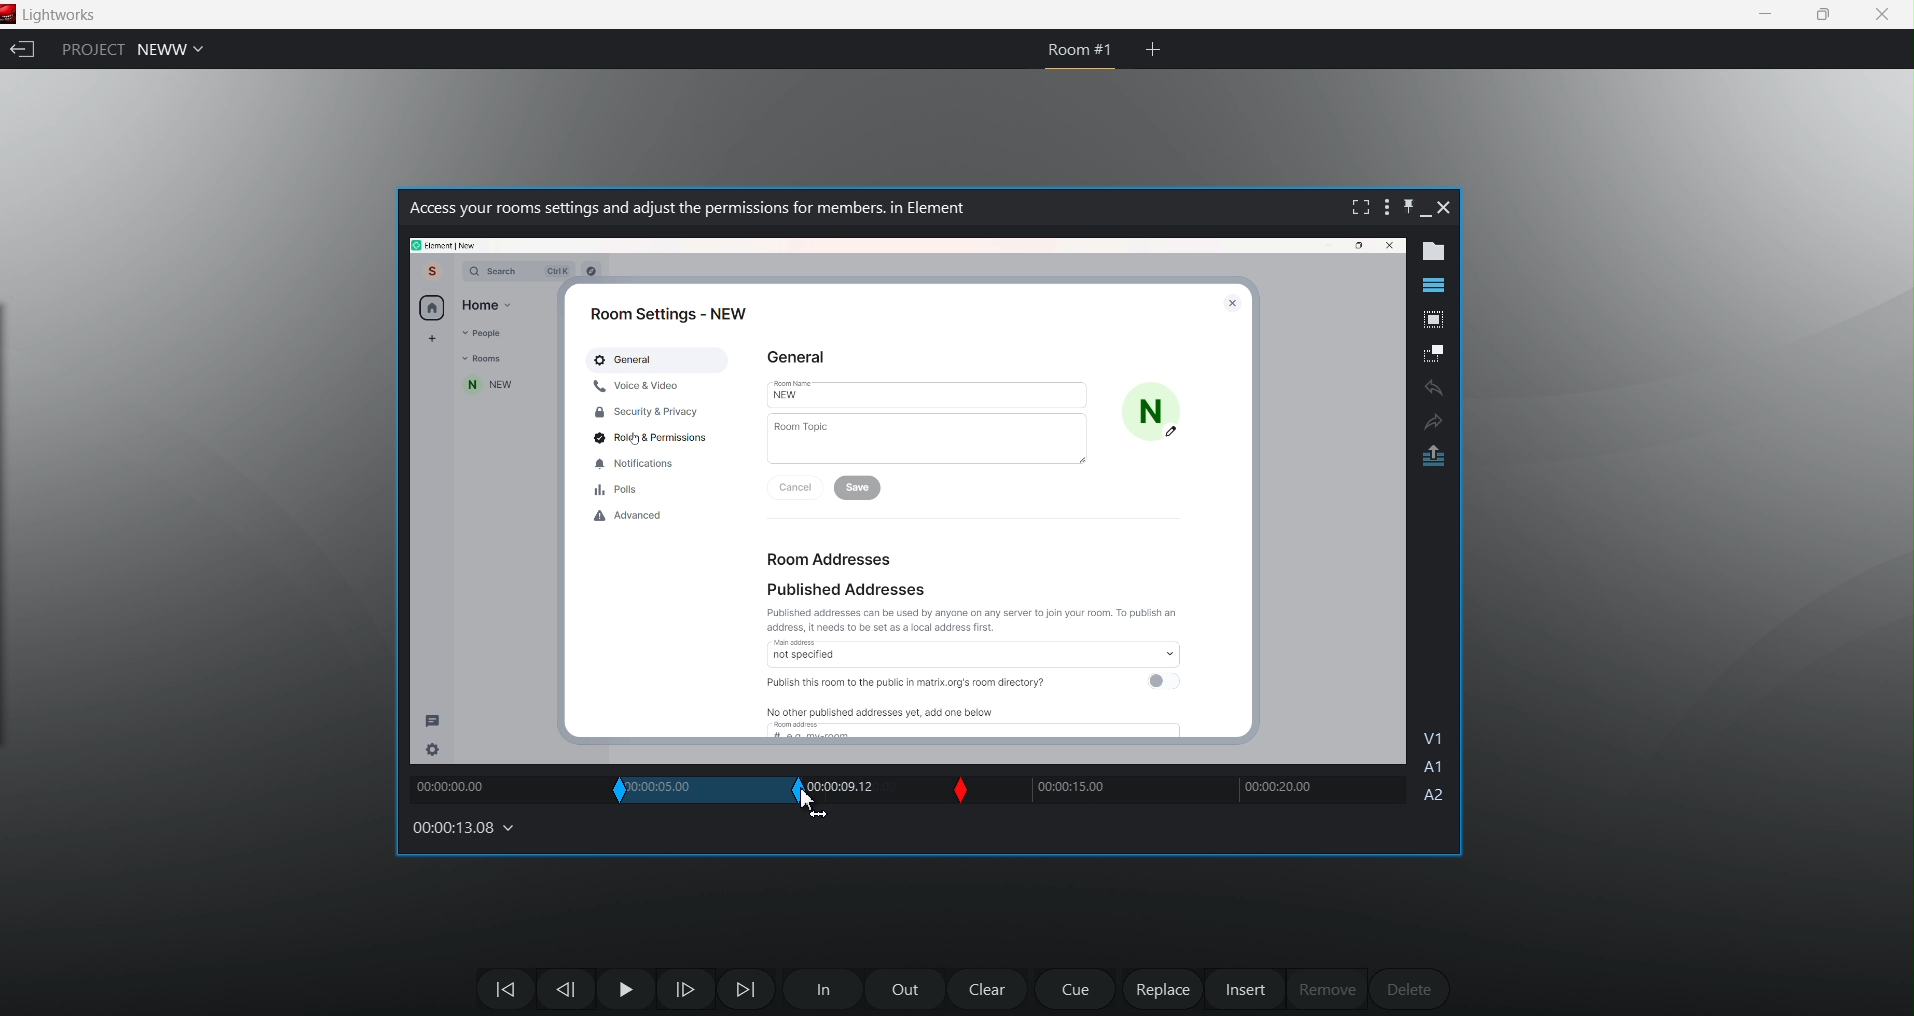 Image resolution: width=1914 pixels, height=1016 pixels. I want to click on Published addresses can be used by anyone on any server to join your room. To publish an address. tt needs to be set as a local address first., so click(973, 619).